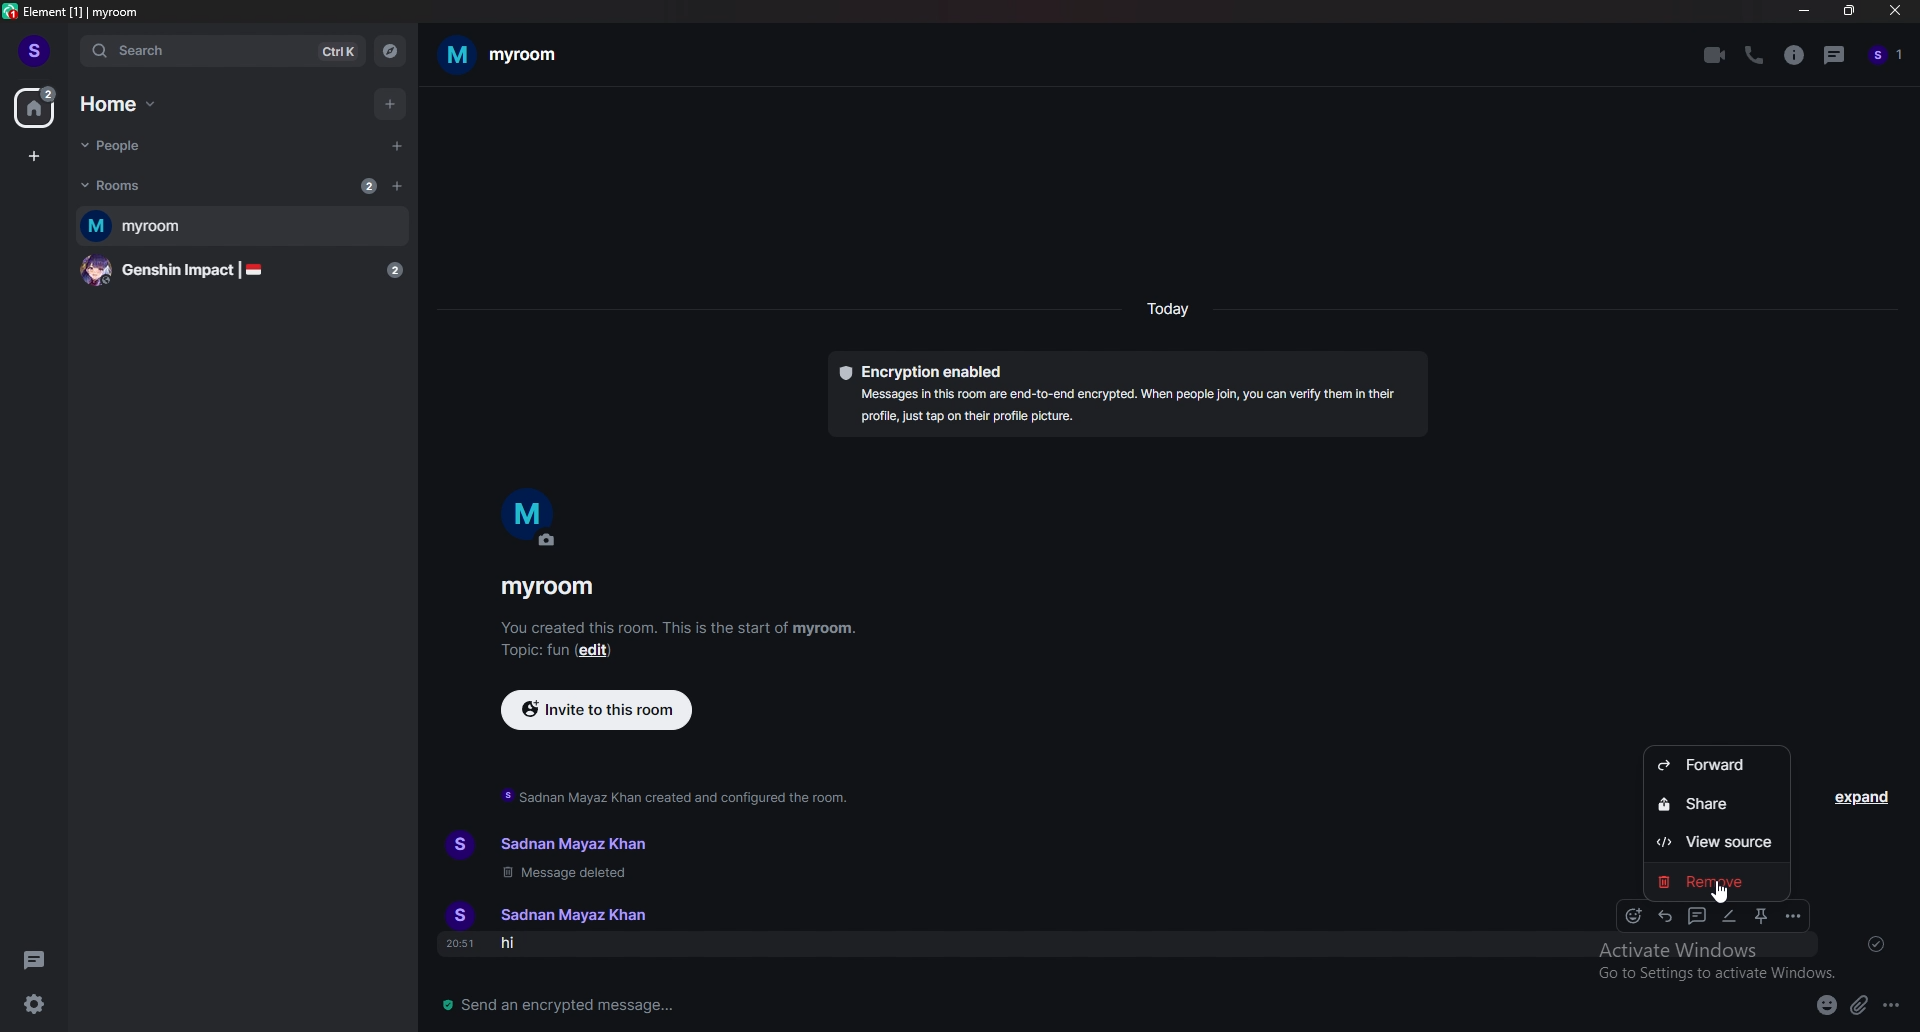 This screenshot has width=1920, height=1032. Describe the element at coordinates (388, 104) in the screenshot. I see `add` at that location.